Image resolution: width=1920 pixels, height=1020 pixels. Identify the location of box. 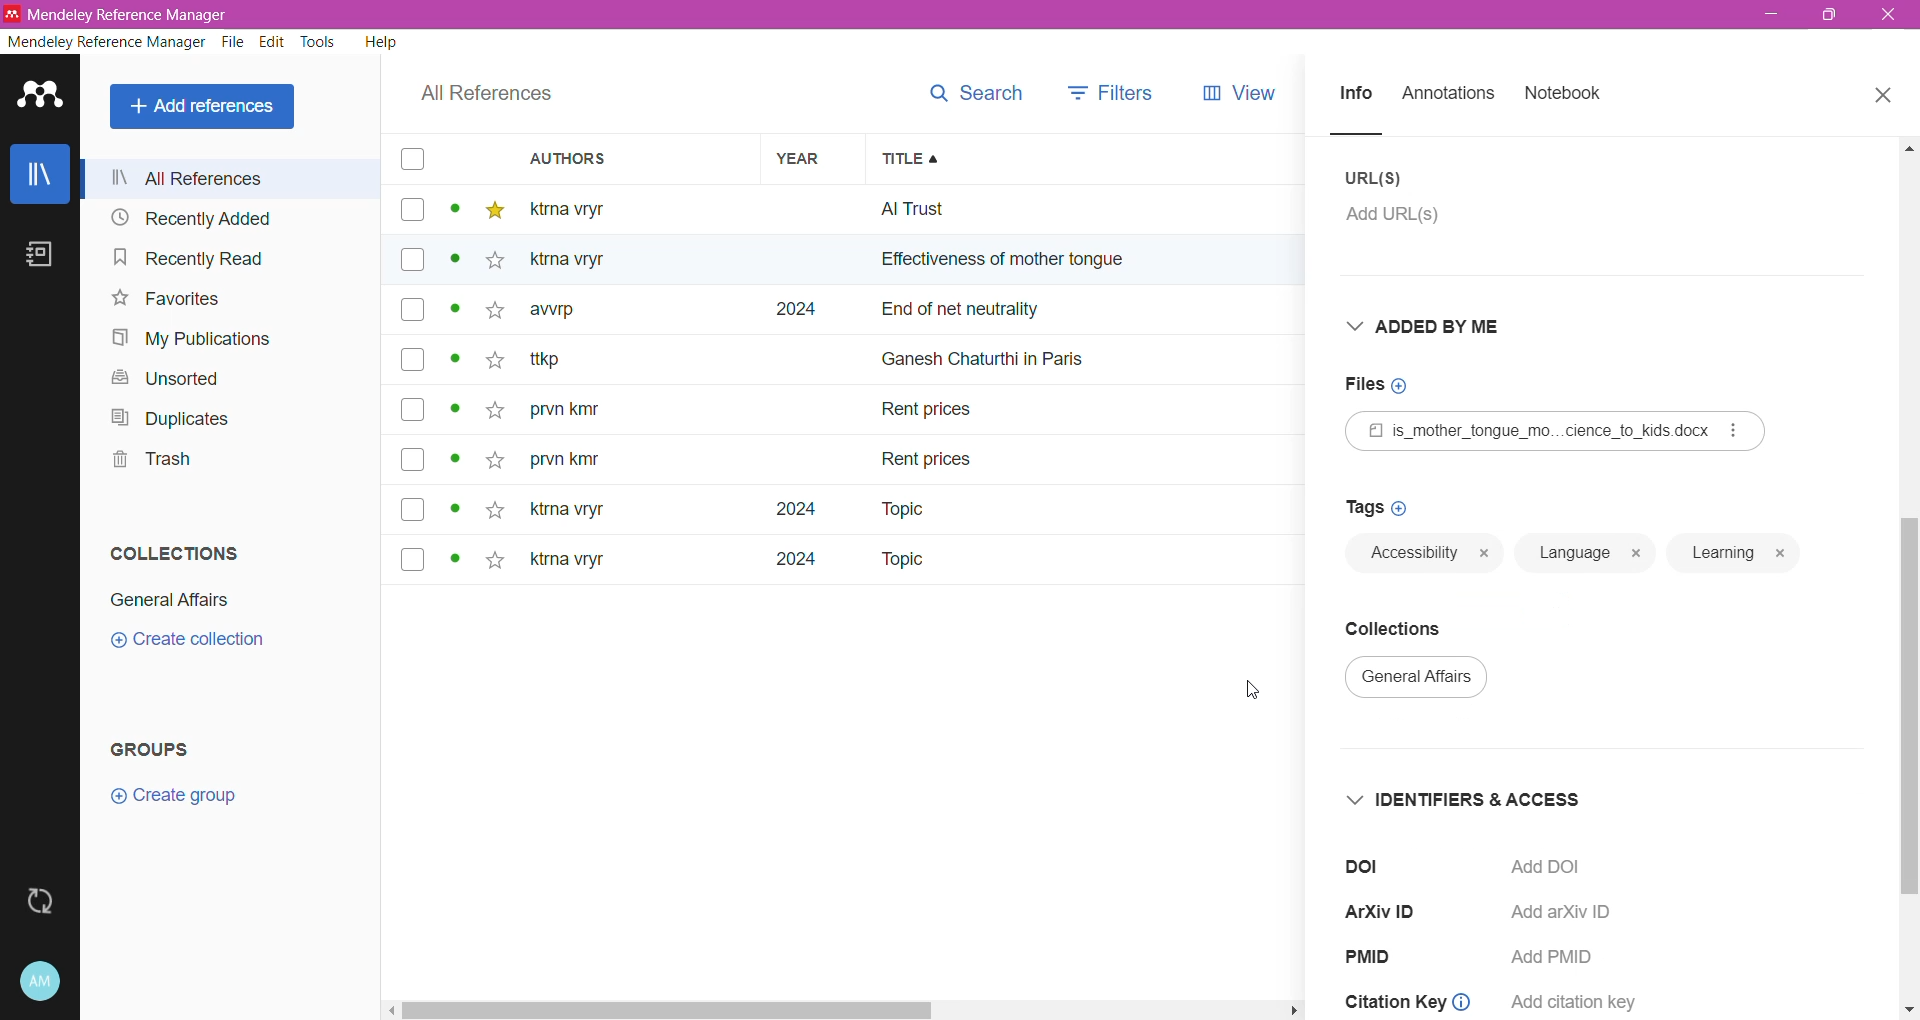
(413, 312).